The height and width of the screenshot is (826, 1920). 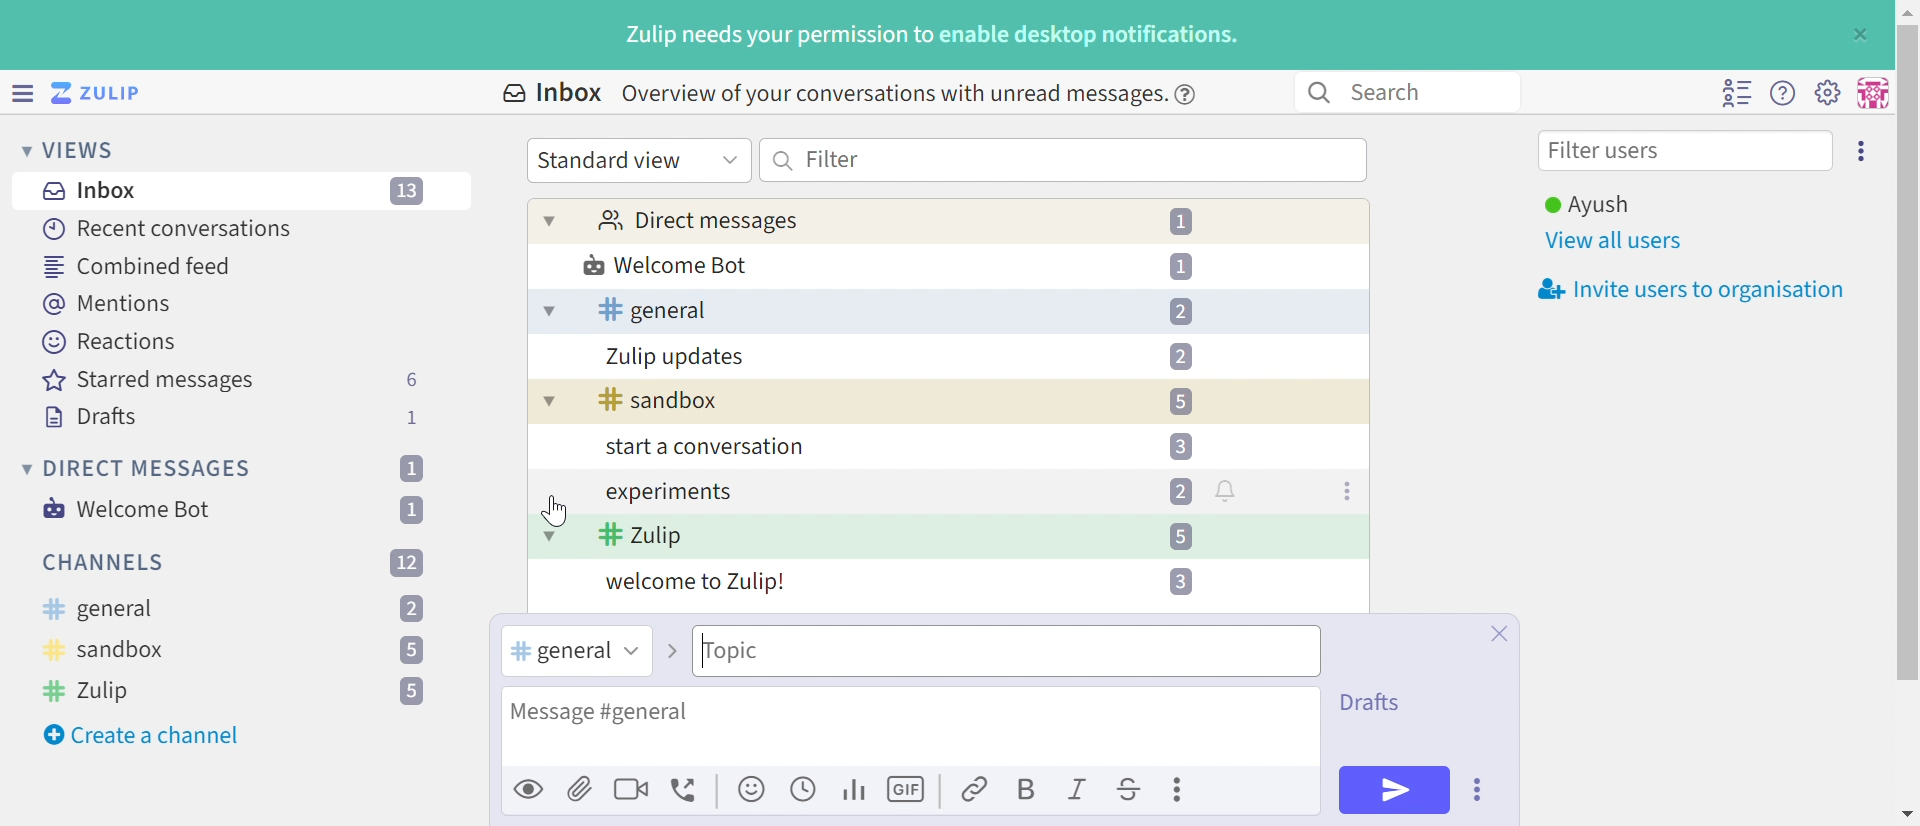 What do you see at coordinates (549, 509) in the screenshot?
I see `Cursor` at bounding box center [549, 509].